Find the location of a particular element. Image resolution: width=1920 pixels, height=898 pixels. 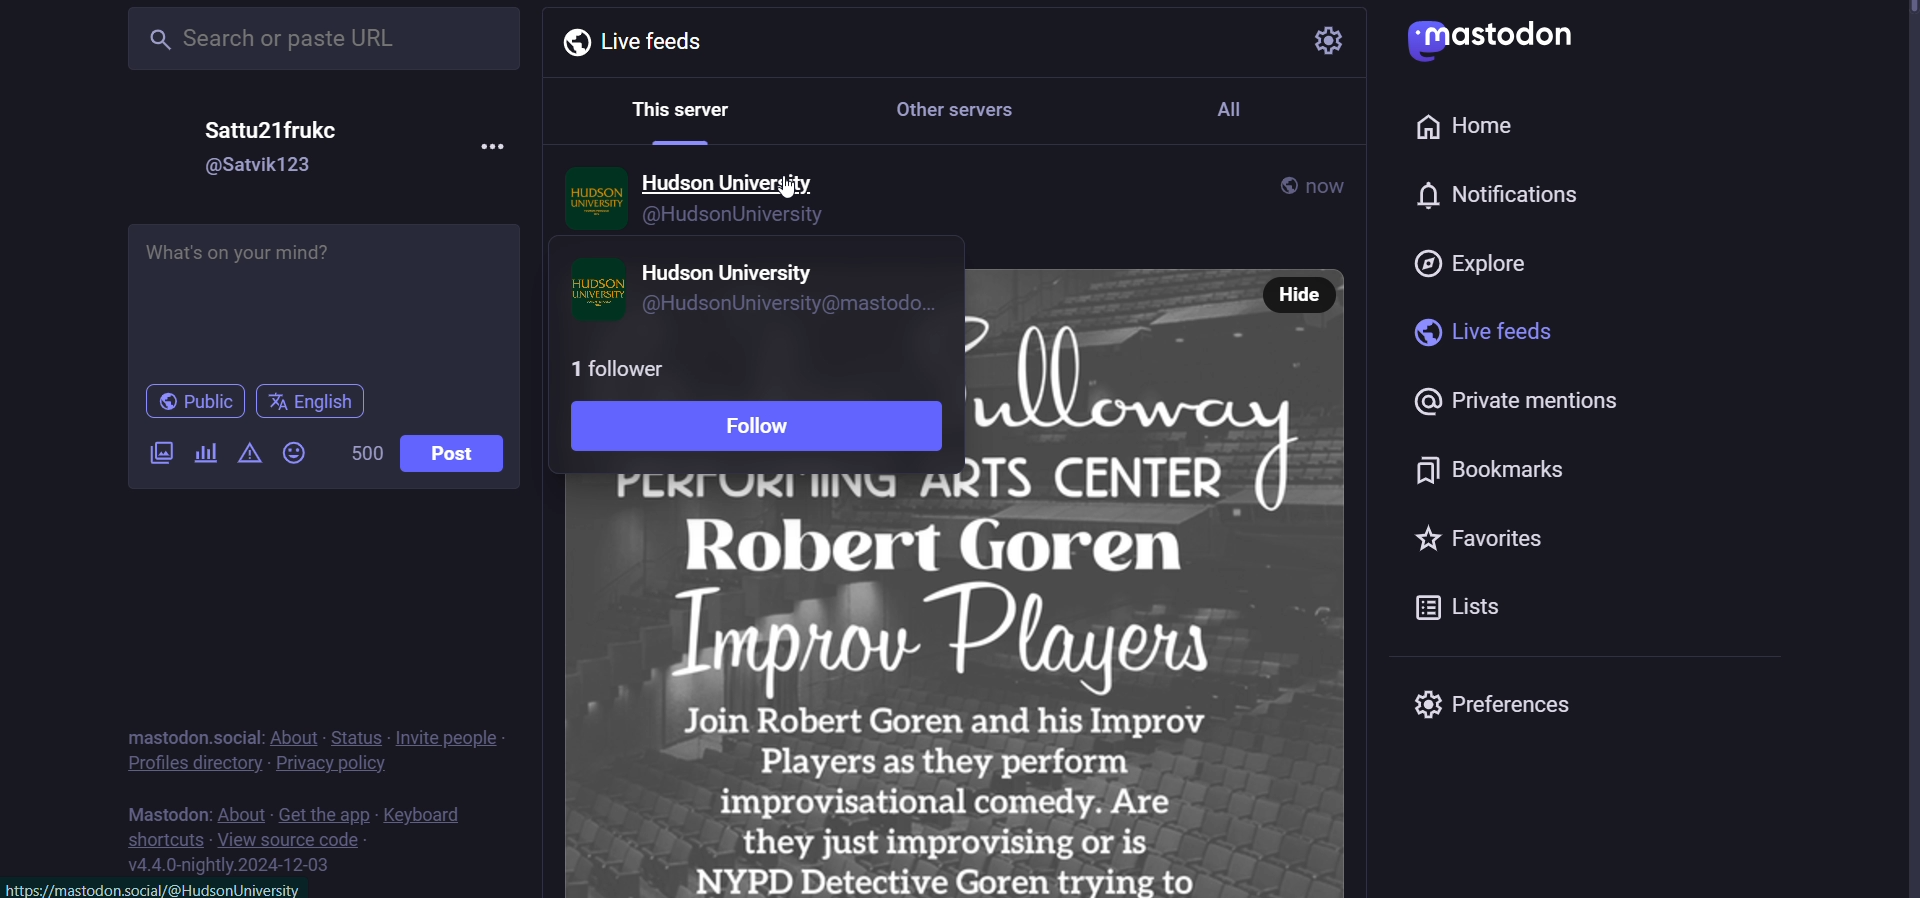

about is located at coordinates (294, 737).